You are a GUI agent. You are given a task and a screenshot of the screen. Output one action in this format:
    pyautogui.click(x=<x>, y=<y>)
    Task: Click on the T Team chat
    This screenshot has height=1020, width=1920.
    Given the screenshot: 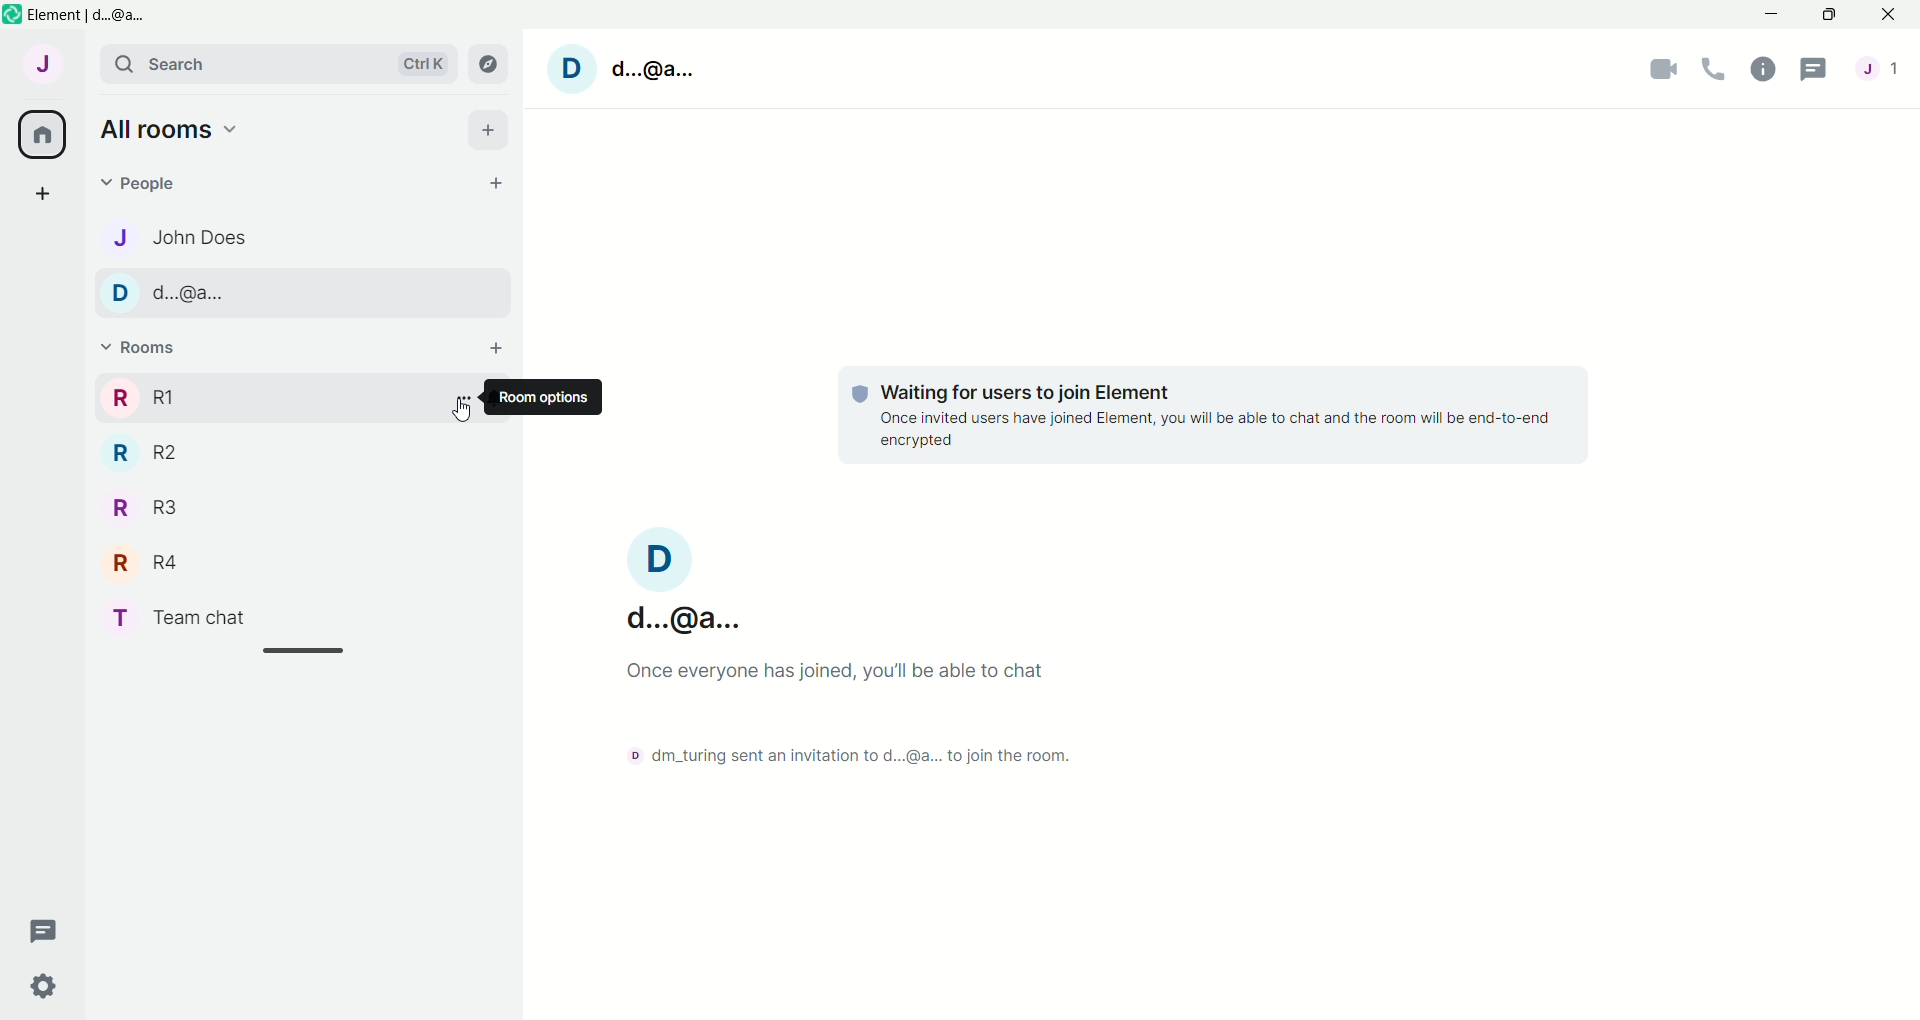 What is the action you would take?
    pyautogui.click(x=170, y=615)
    